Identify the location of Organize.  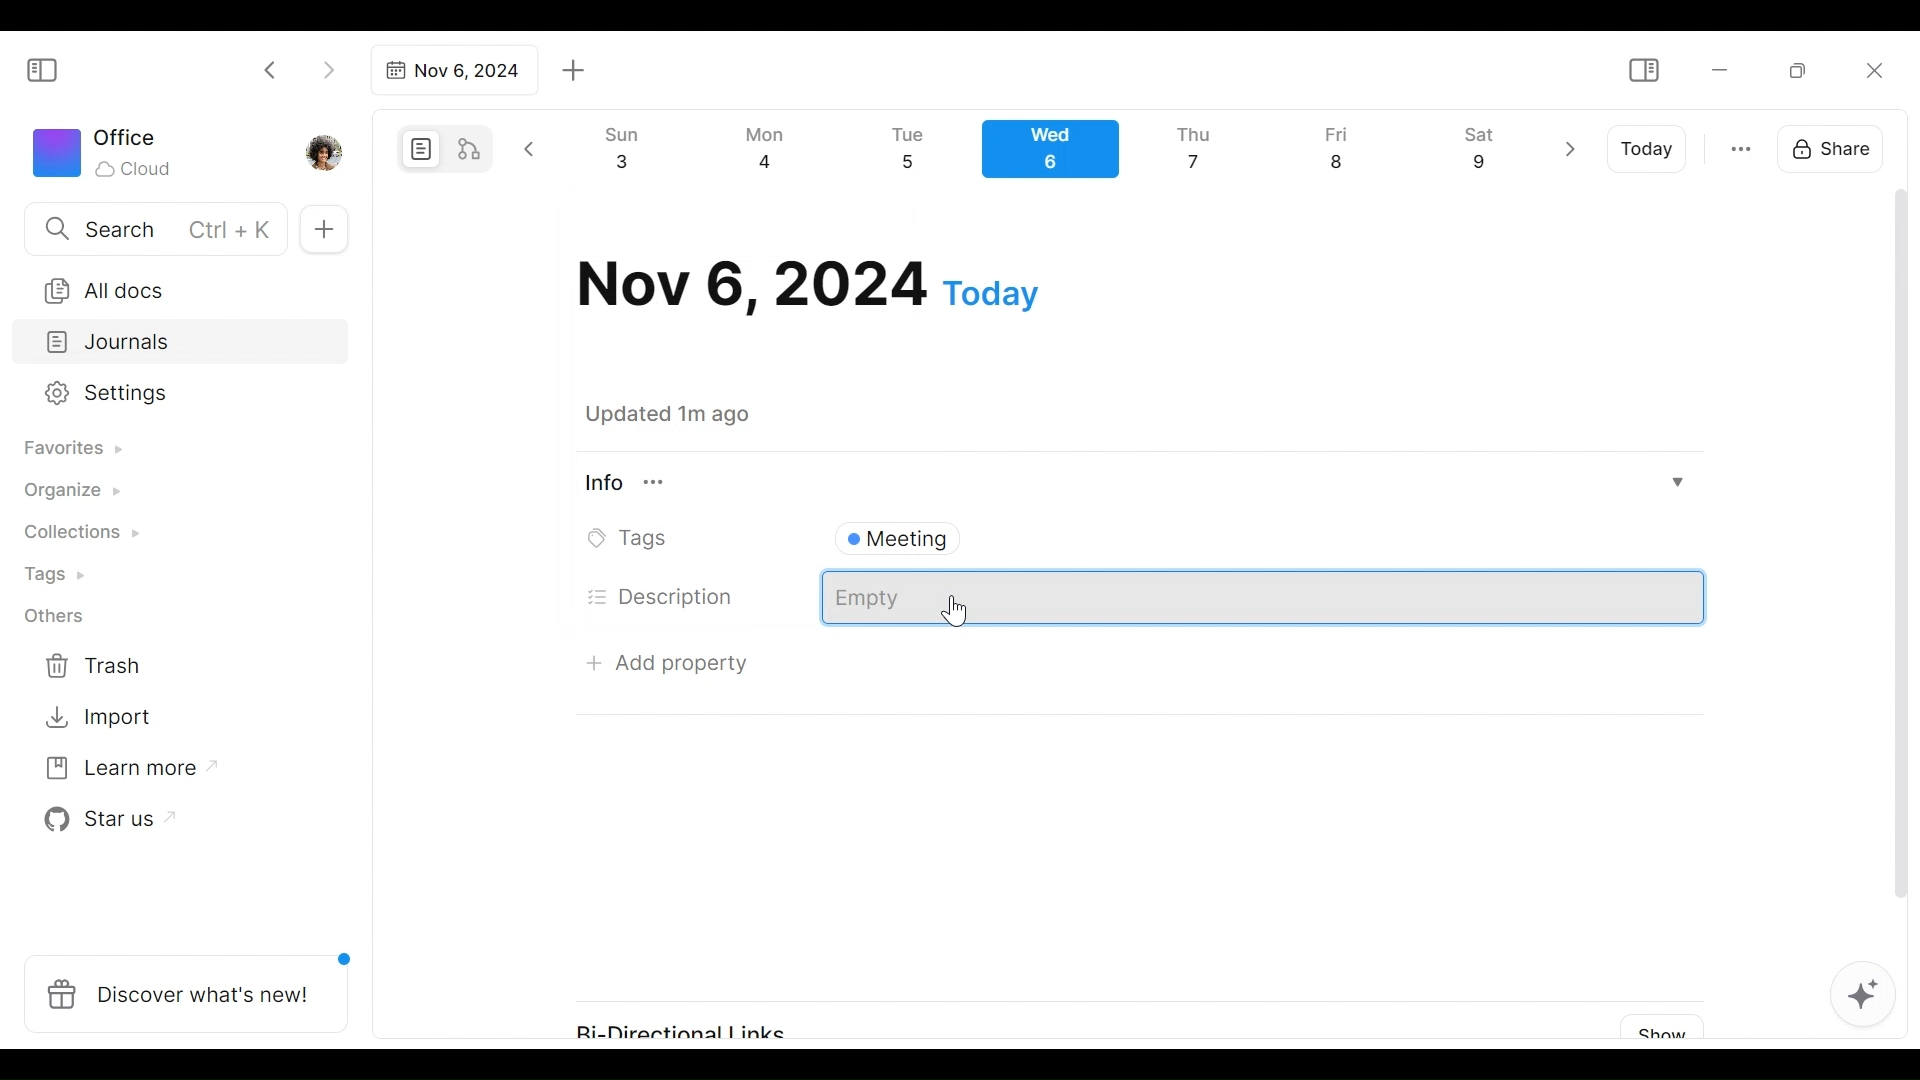
(70, 492).